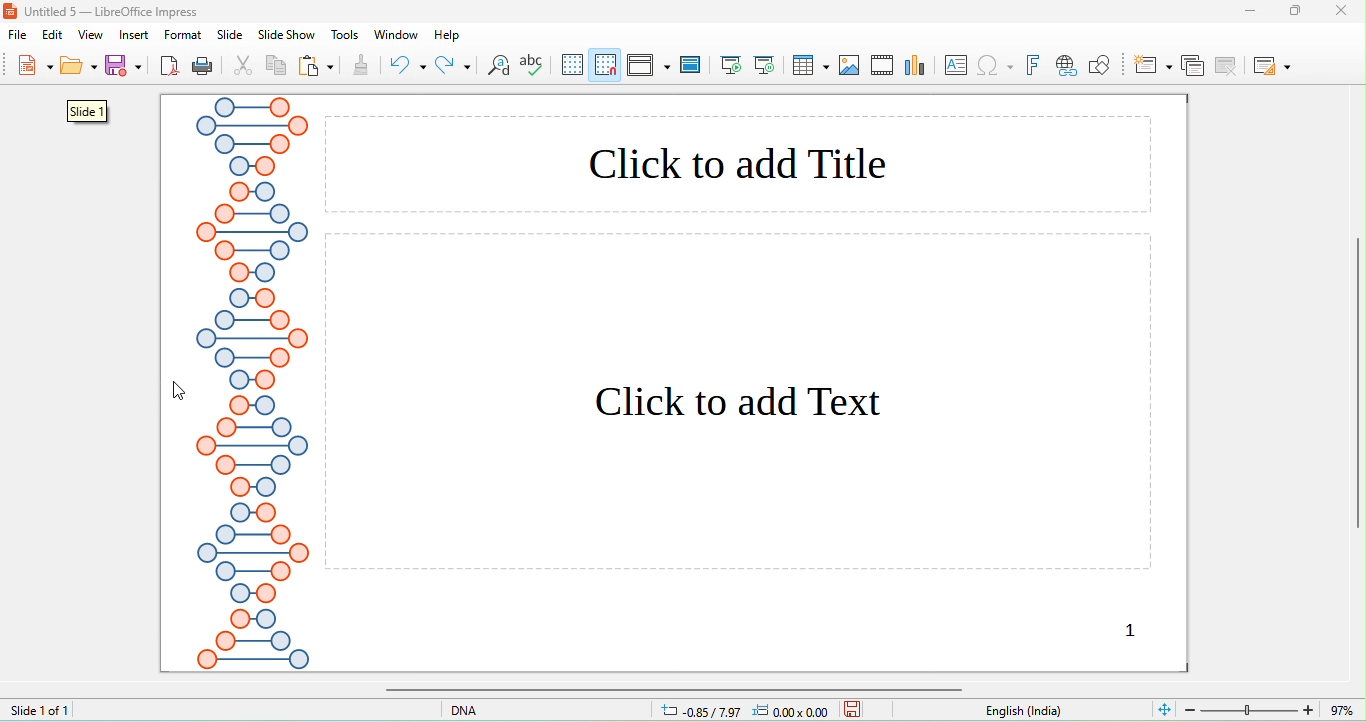 The width and height of the screenshot is (1366, 722). What do you see at coordinates (244, 67) in the screenshot?
I see `cut` at bounding box center [244, 67].